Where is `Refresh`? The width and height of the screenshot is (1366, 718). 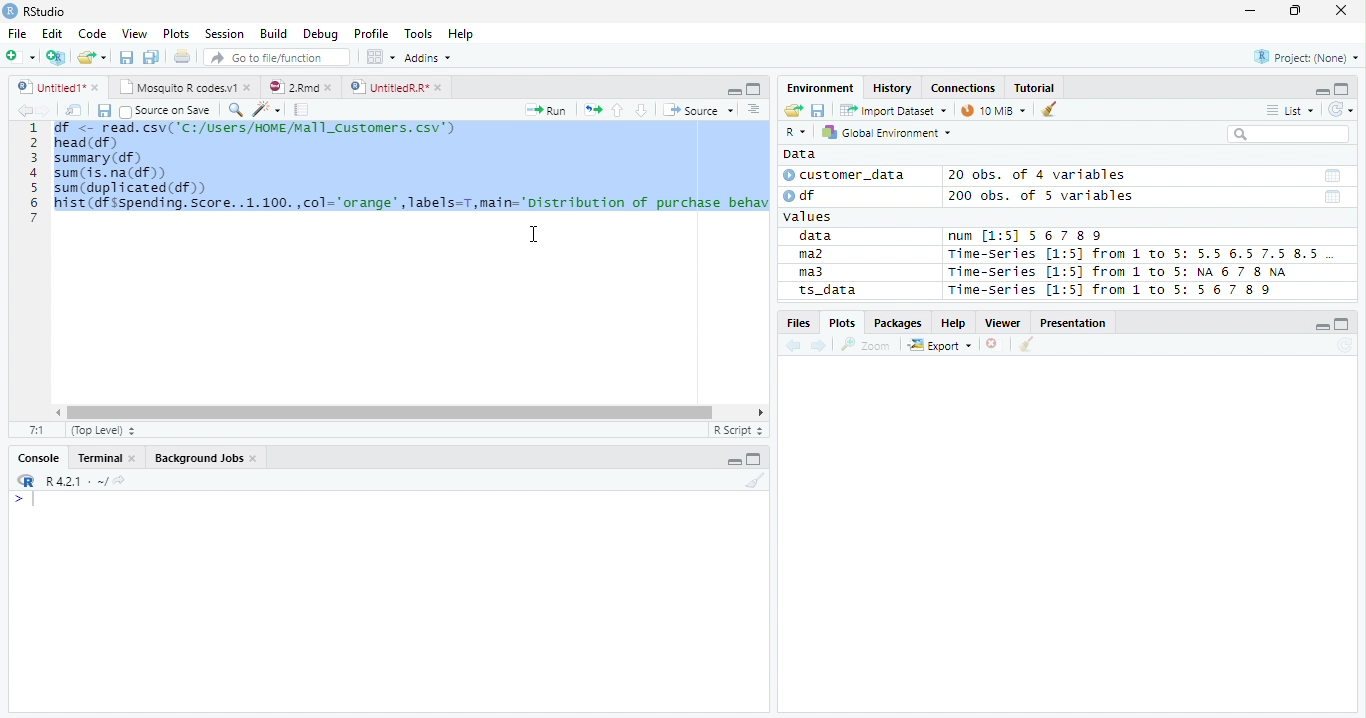 Refresh is located at coordinates (1341, 107).